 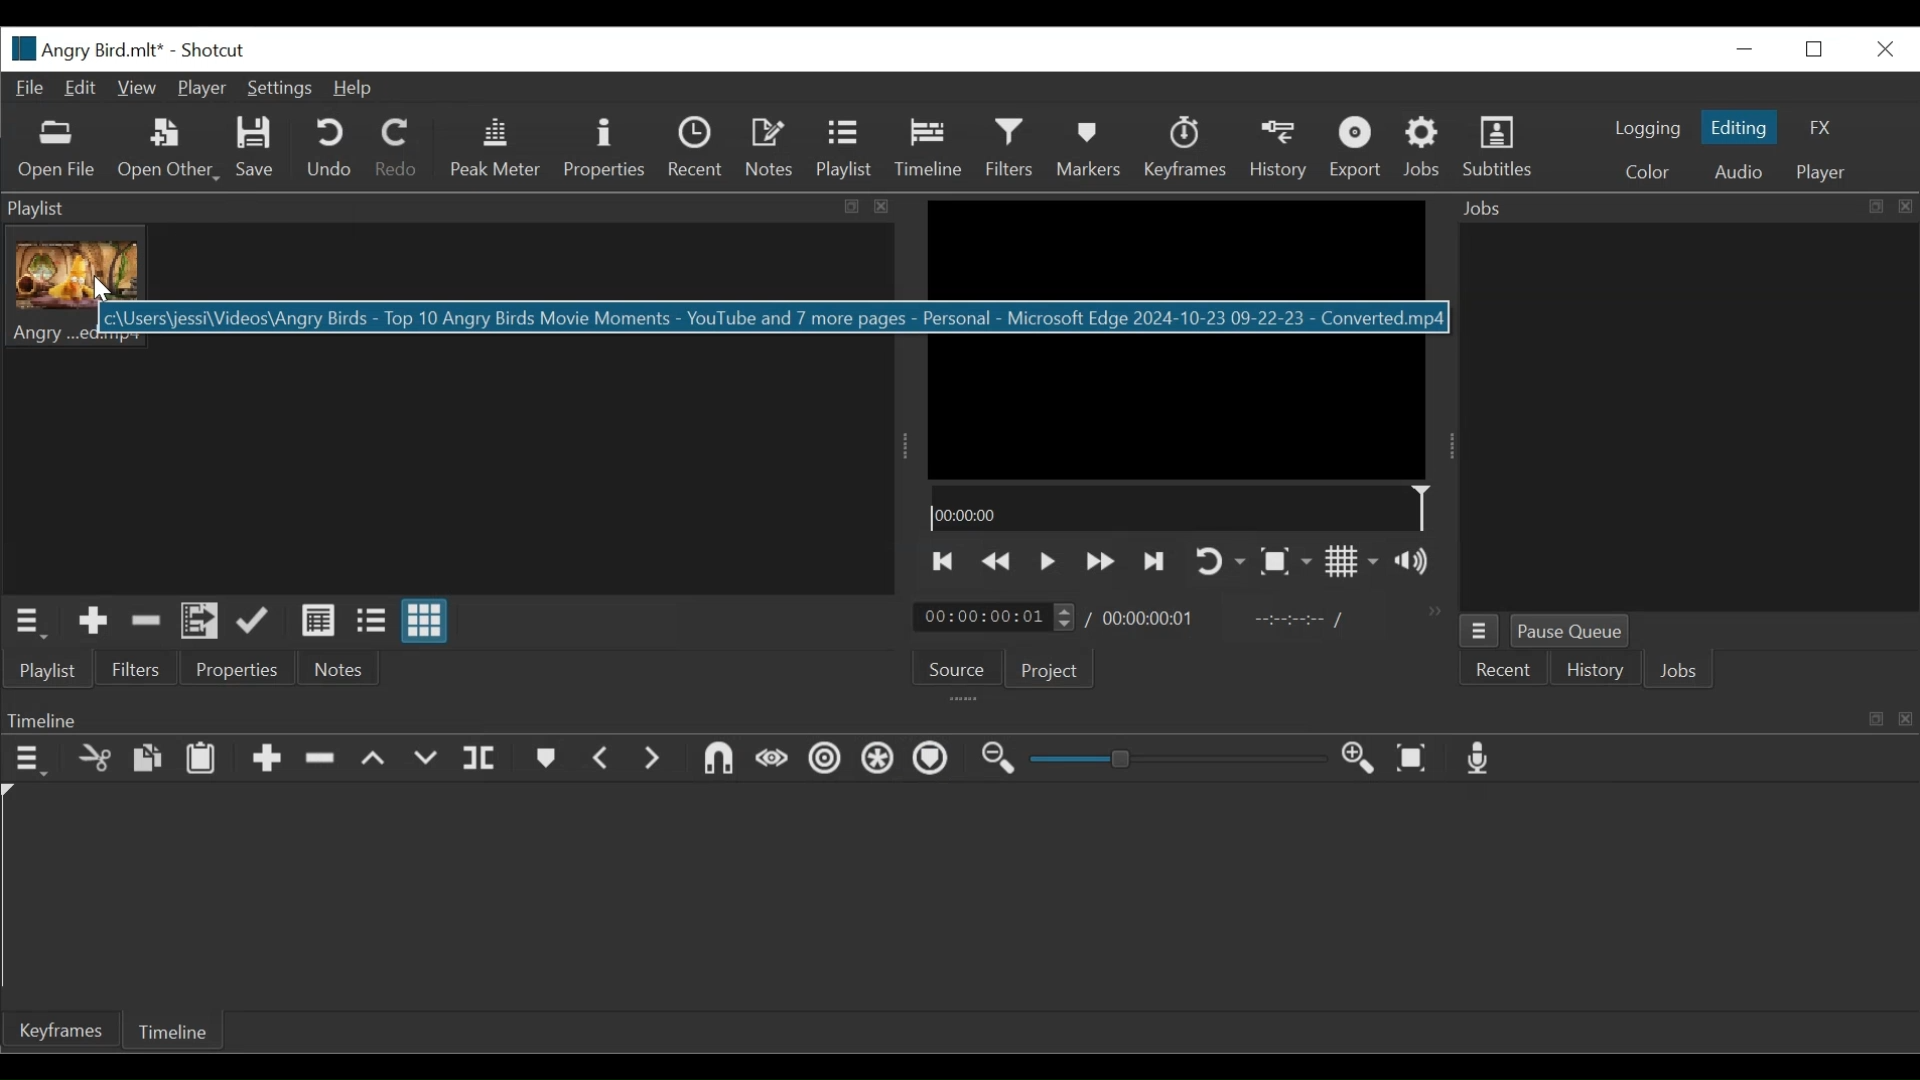 What do you see at coordinates (545, 761) in the screenshot?
I see `Markers` at bounding box center [545, 761].